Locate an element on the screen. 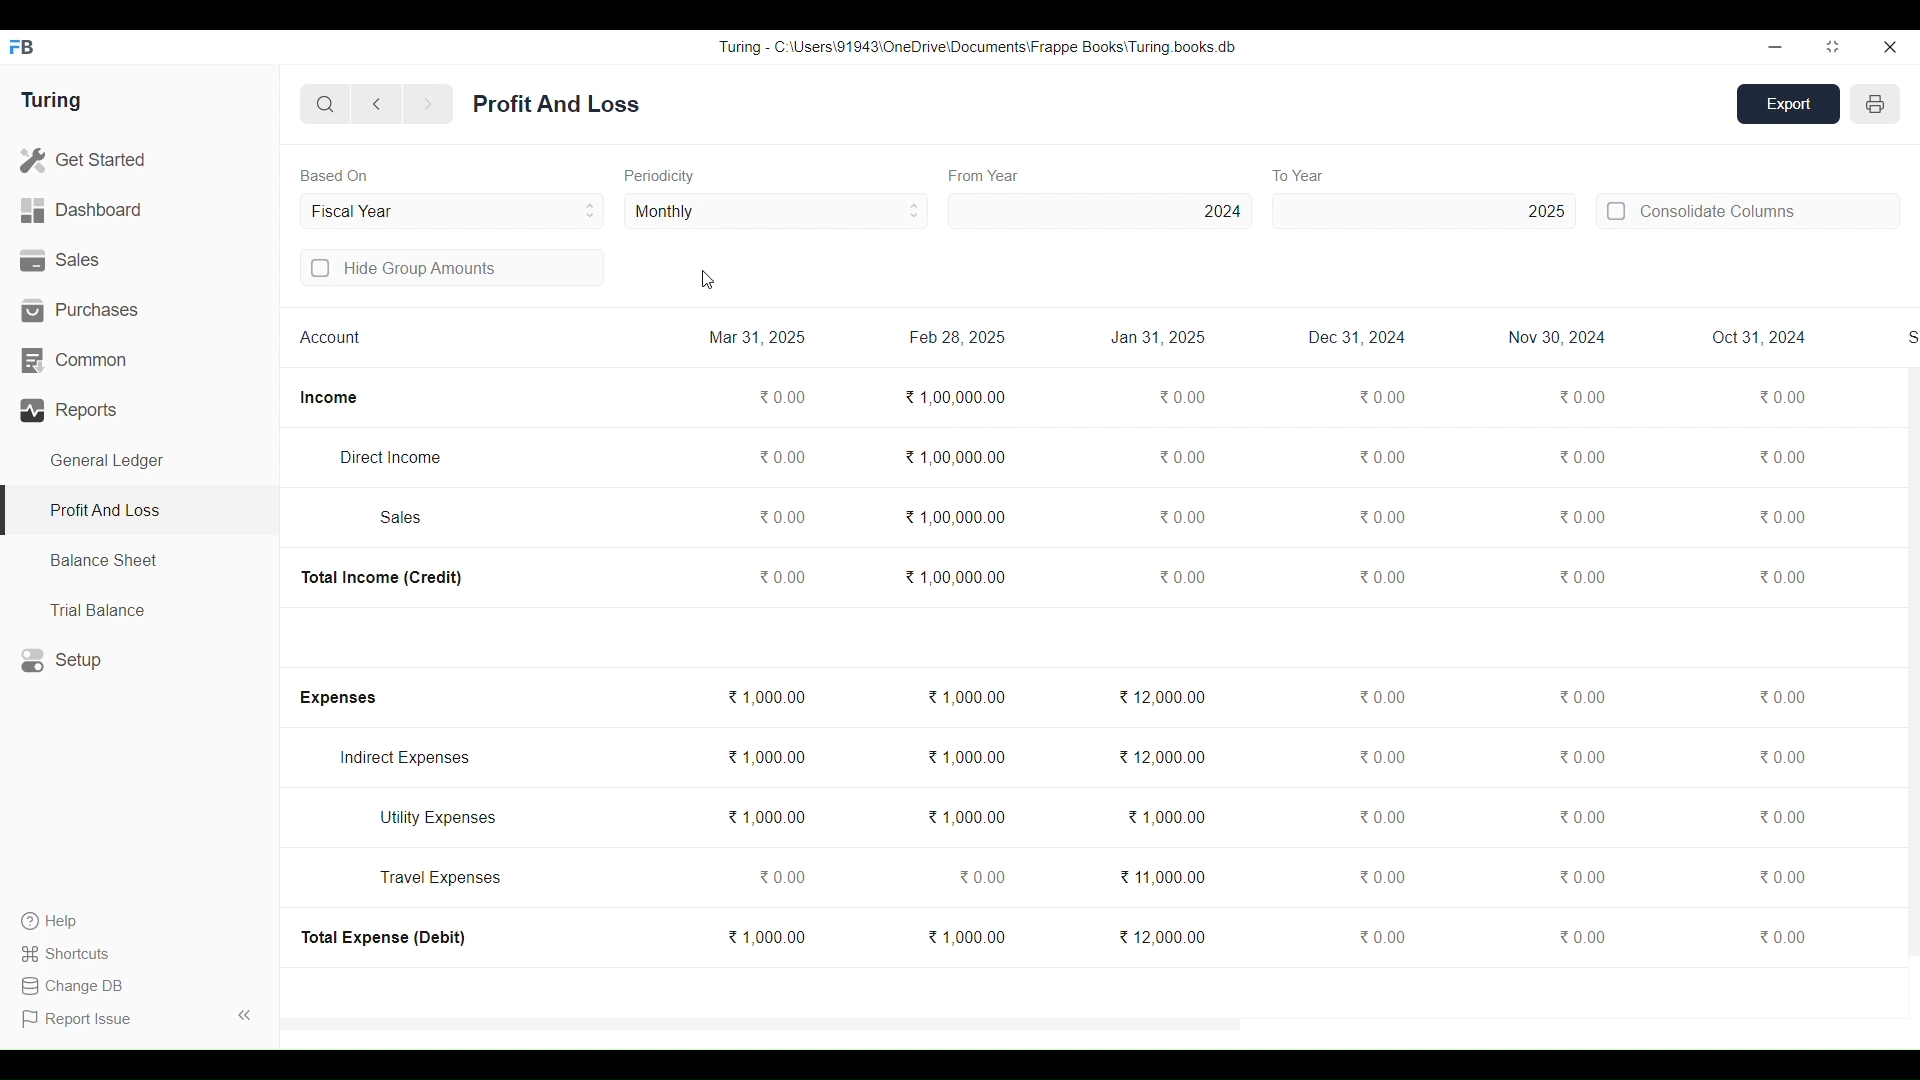 Image resolution: width=1920 pixels, height=1080 pixels. 0.00 is located at coordinates (783, 456).